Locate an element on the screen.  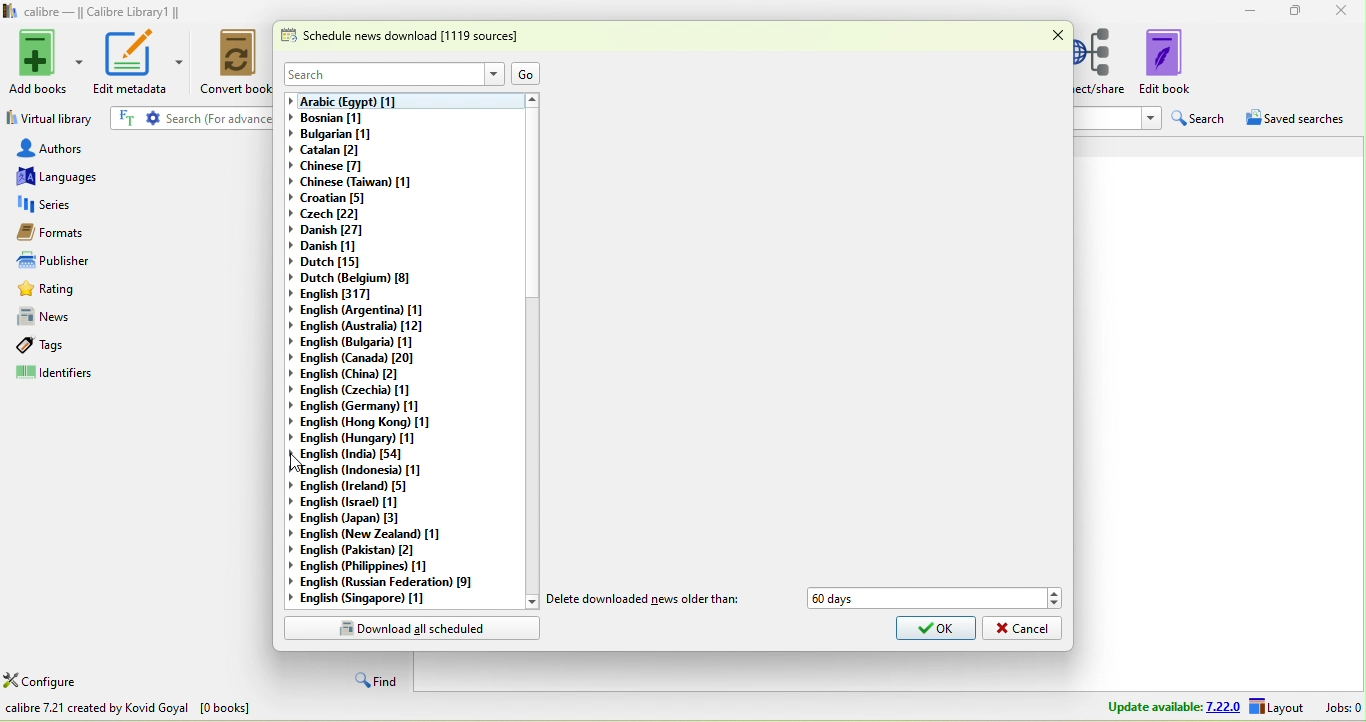
search is located at coordinates (1203, 117).